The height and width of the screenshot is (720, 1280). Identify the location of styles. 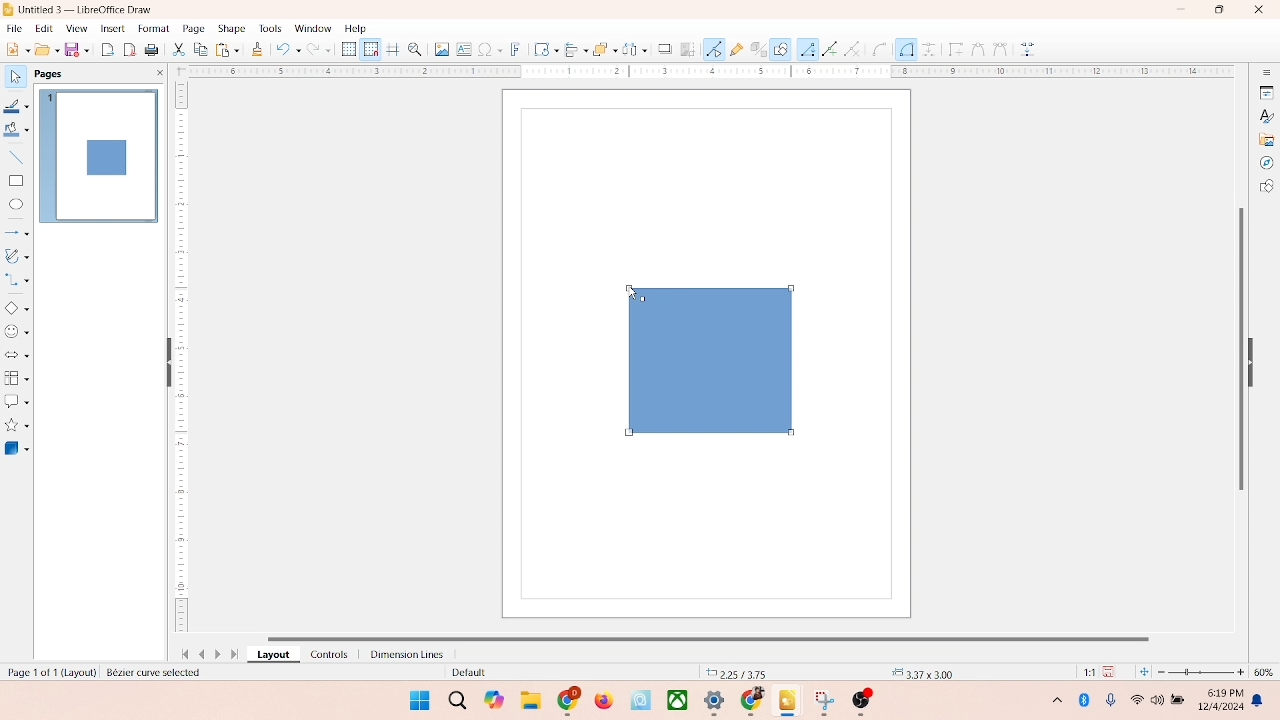
(1265, 115).